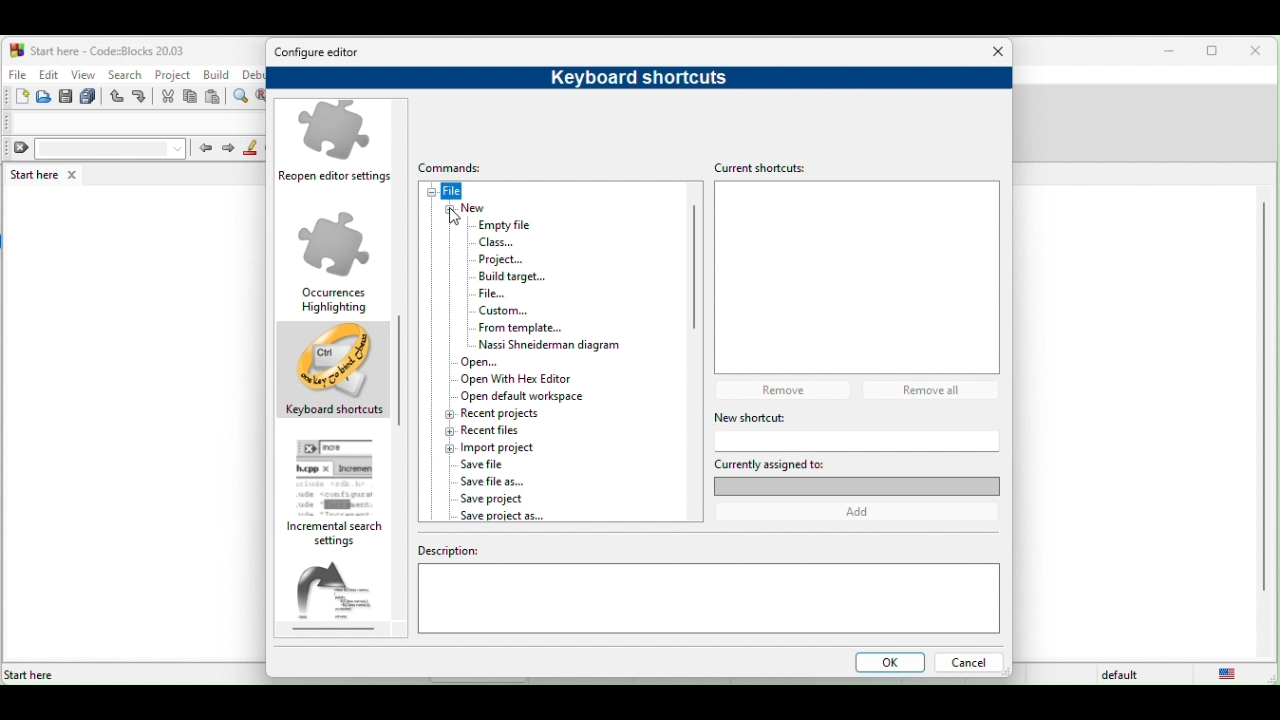 The image size is (1280, 720). I want to click on add, so click(864, 512).